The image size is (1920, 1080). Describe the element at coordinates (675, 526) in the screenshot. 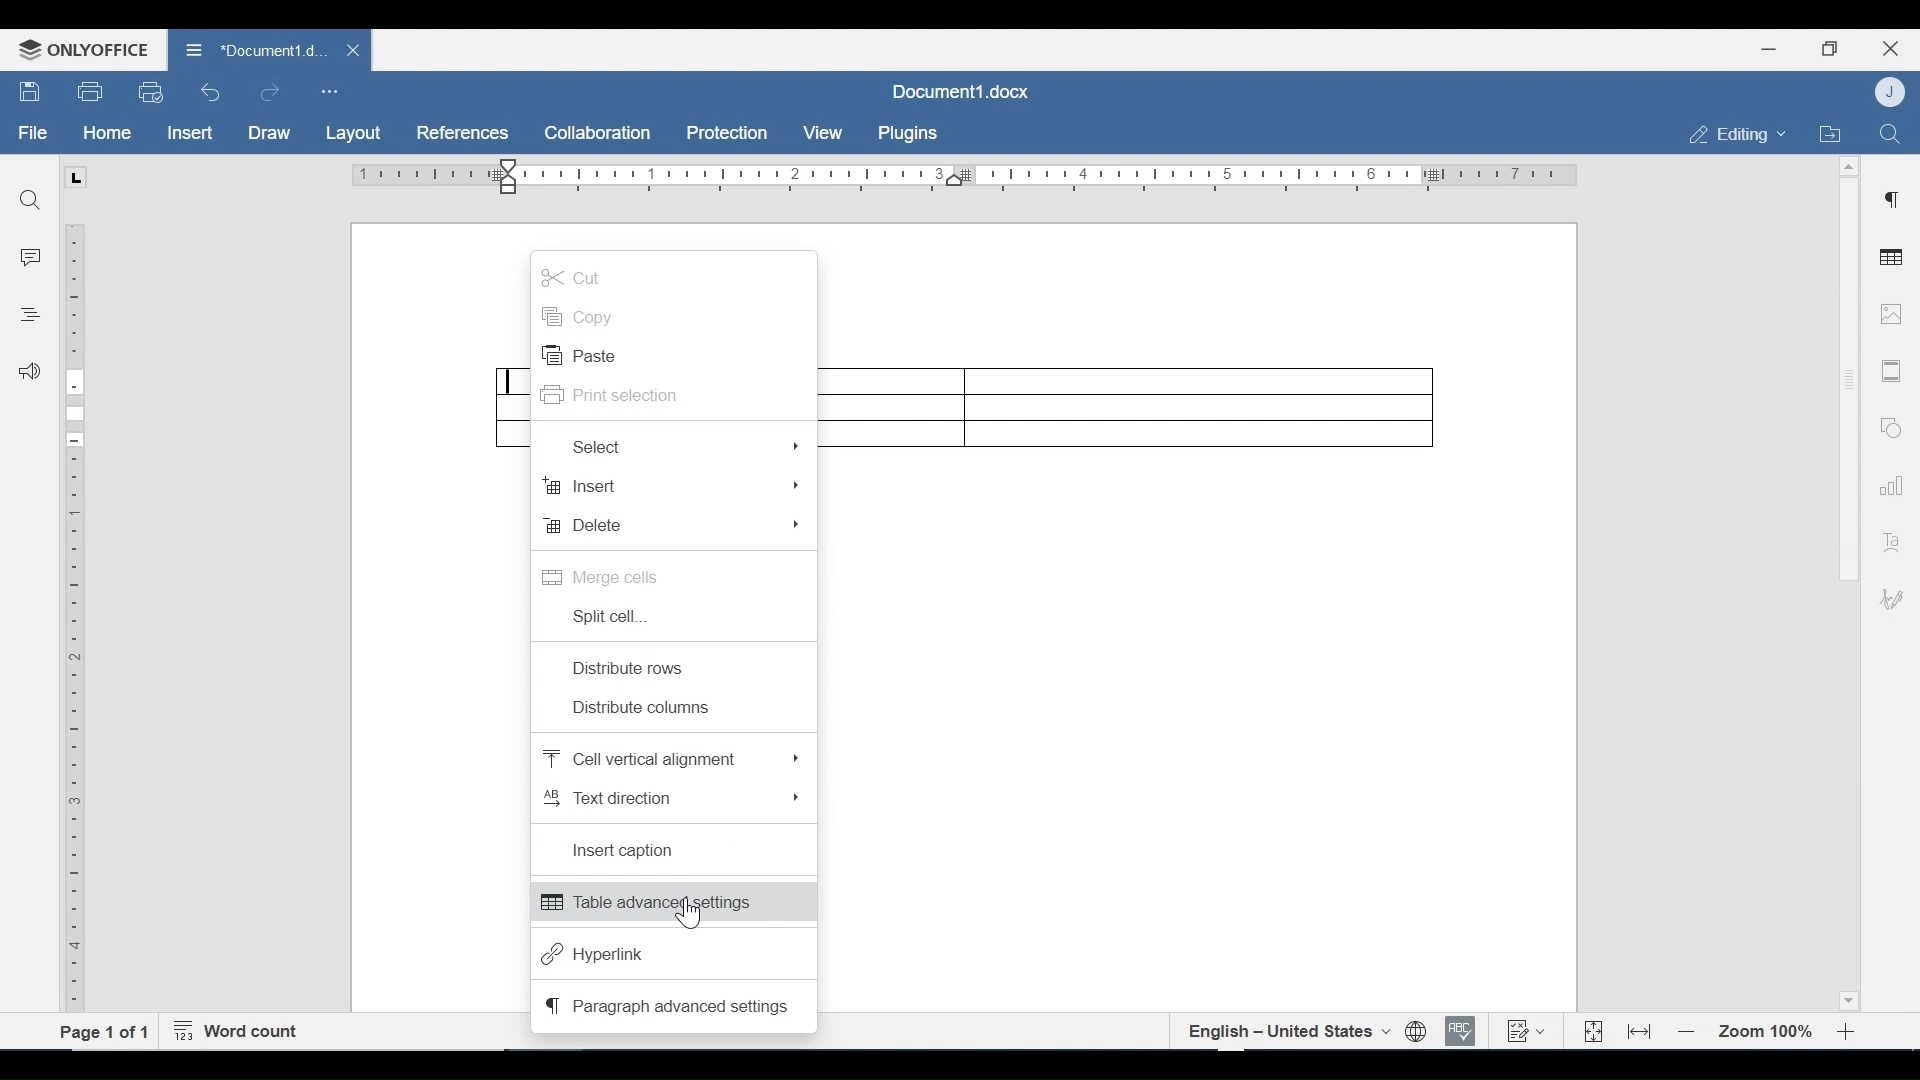

I see `Delete` at that location.